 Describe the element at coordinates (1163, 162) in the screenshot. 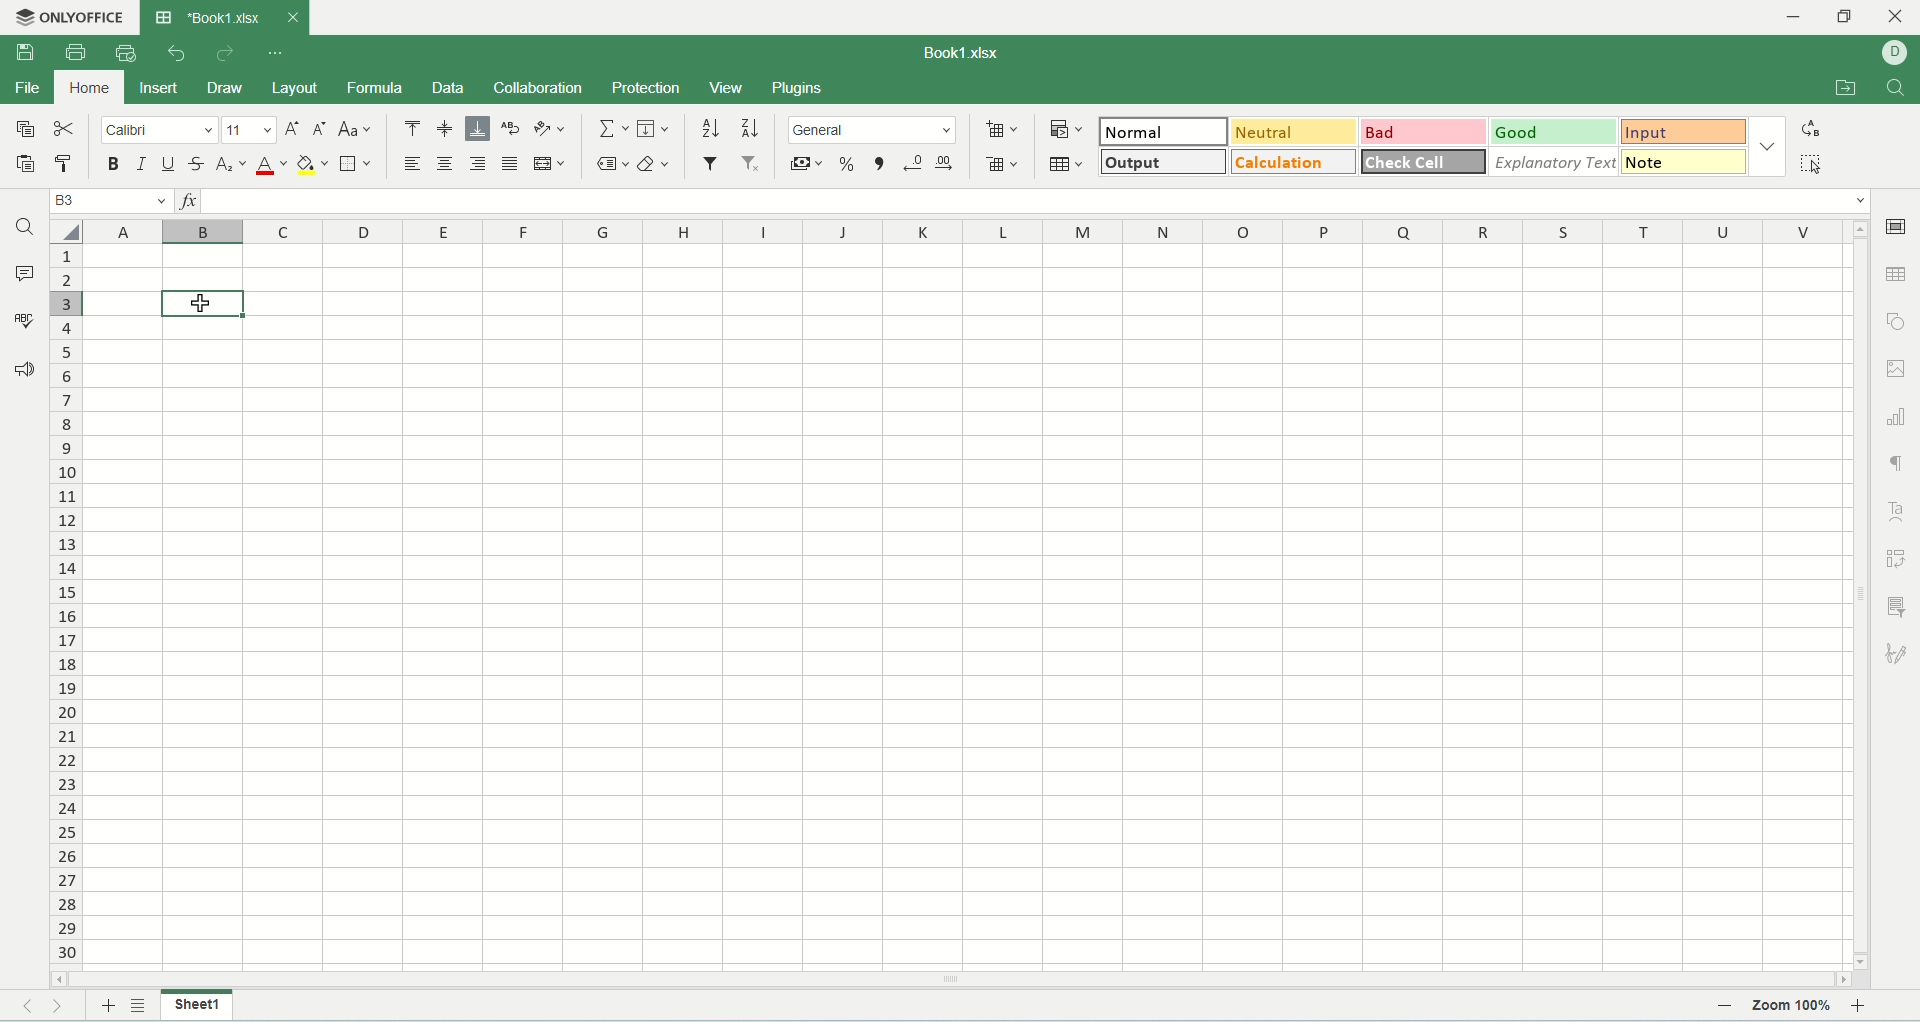

I see `output` at that location.